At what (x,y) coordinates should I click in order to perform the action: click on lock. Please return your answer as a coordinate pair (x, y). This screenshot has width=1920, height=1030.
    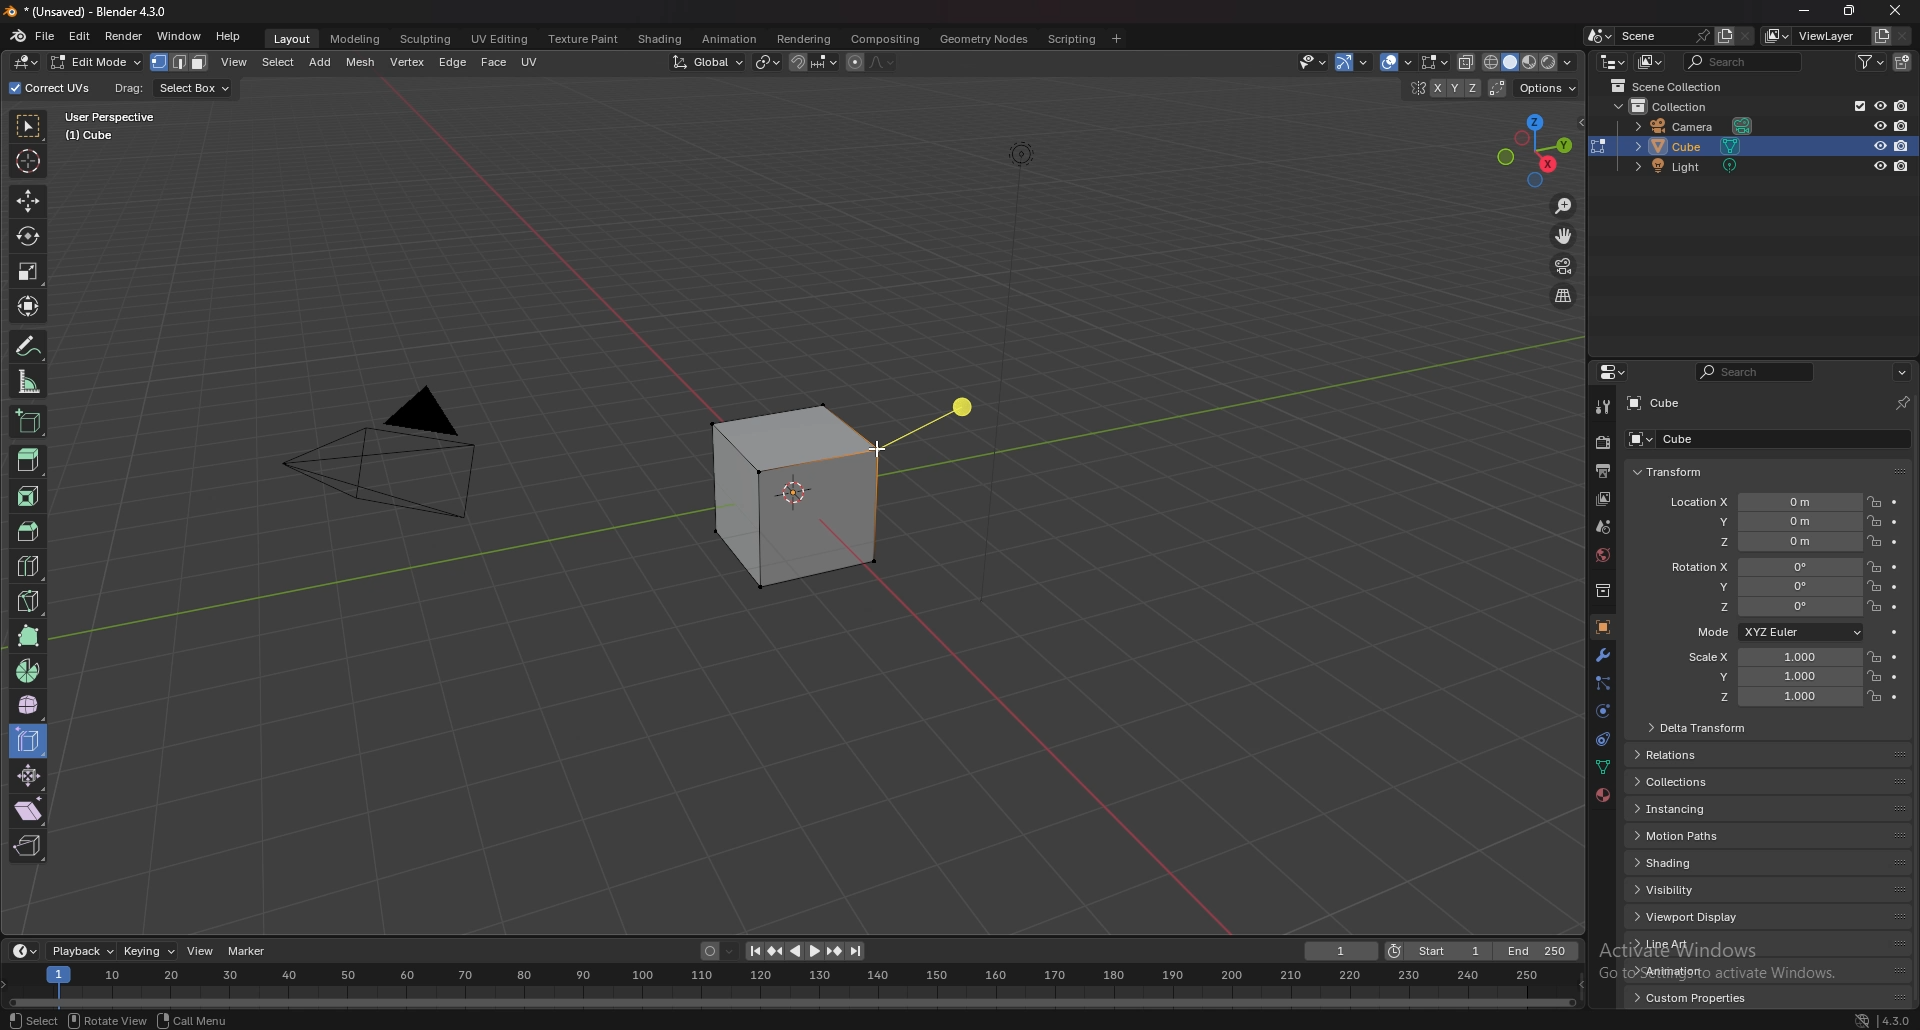
    Looking at the image, I should click on (1873, 656).